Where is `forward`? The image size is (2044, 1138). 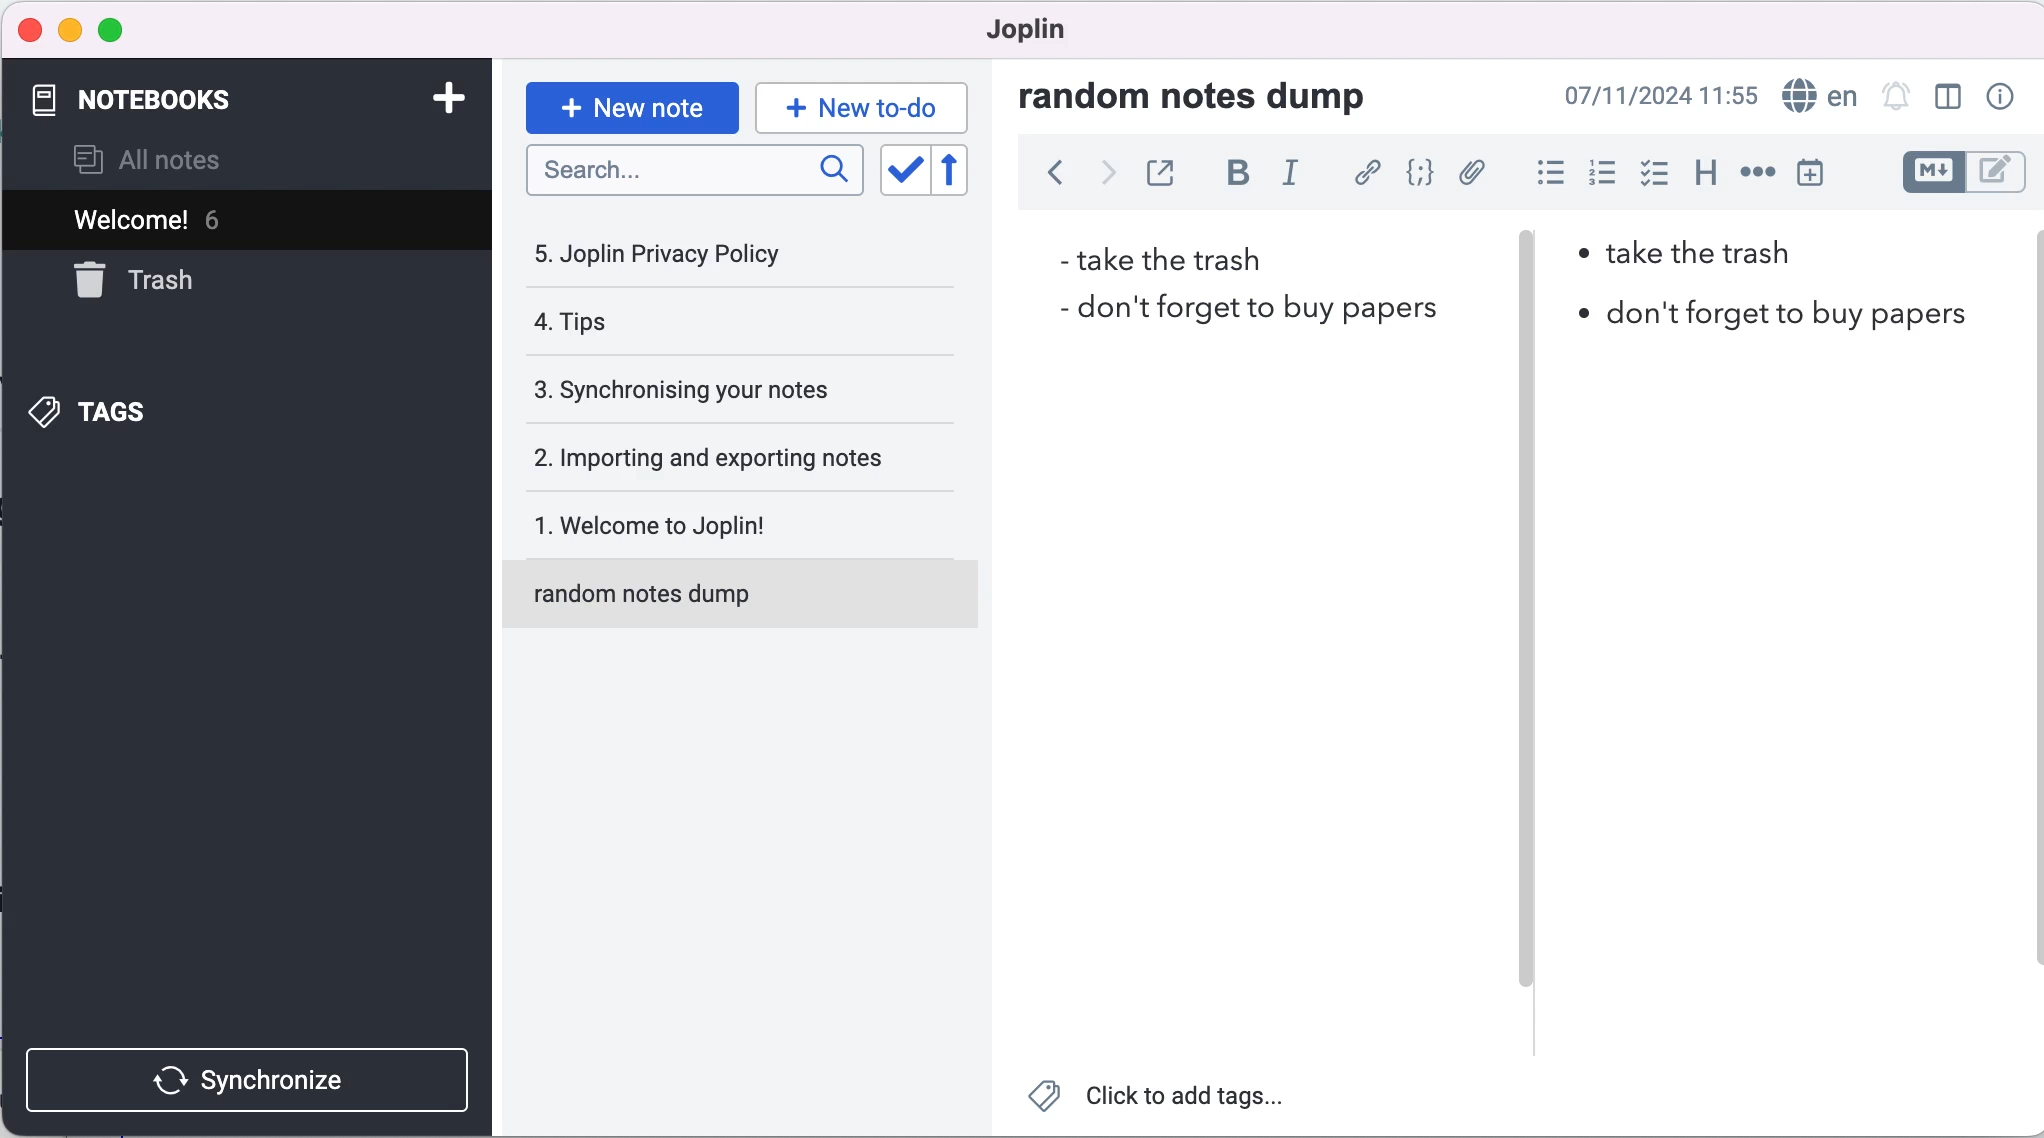 forward is located at coordinates (1101, 178).